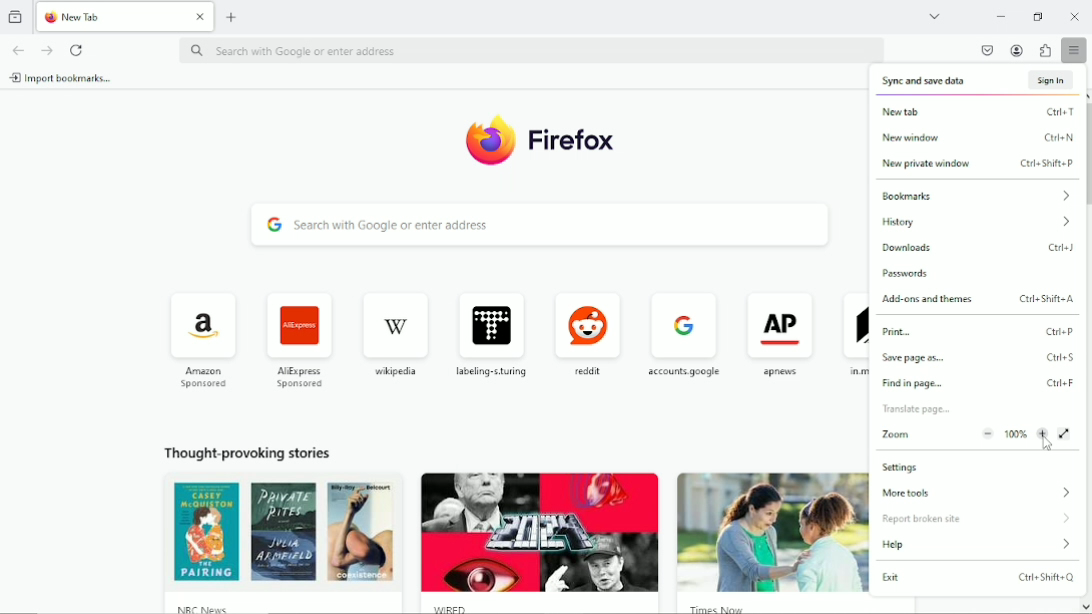 The height and width of the screenshot is (614, 1092). Describe the element at coordinates (1038, 16) in the screenshot. I see `Restore down` at that location.